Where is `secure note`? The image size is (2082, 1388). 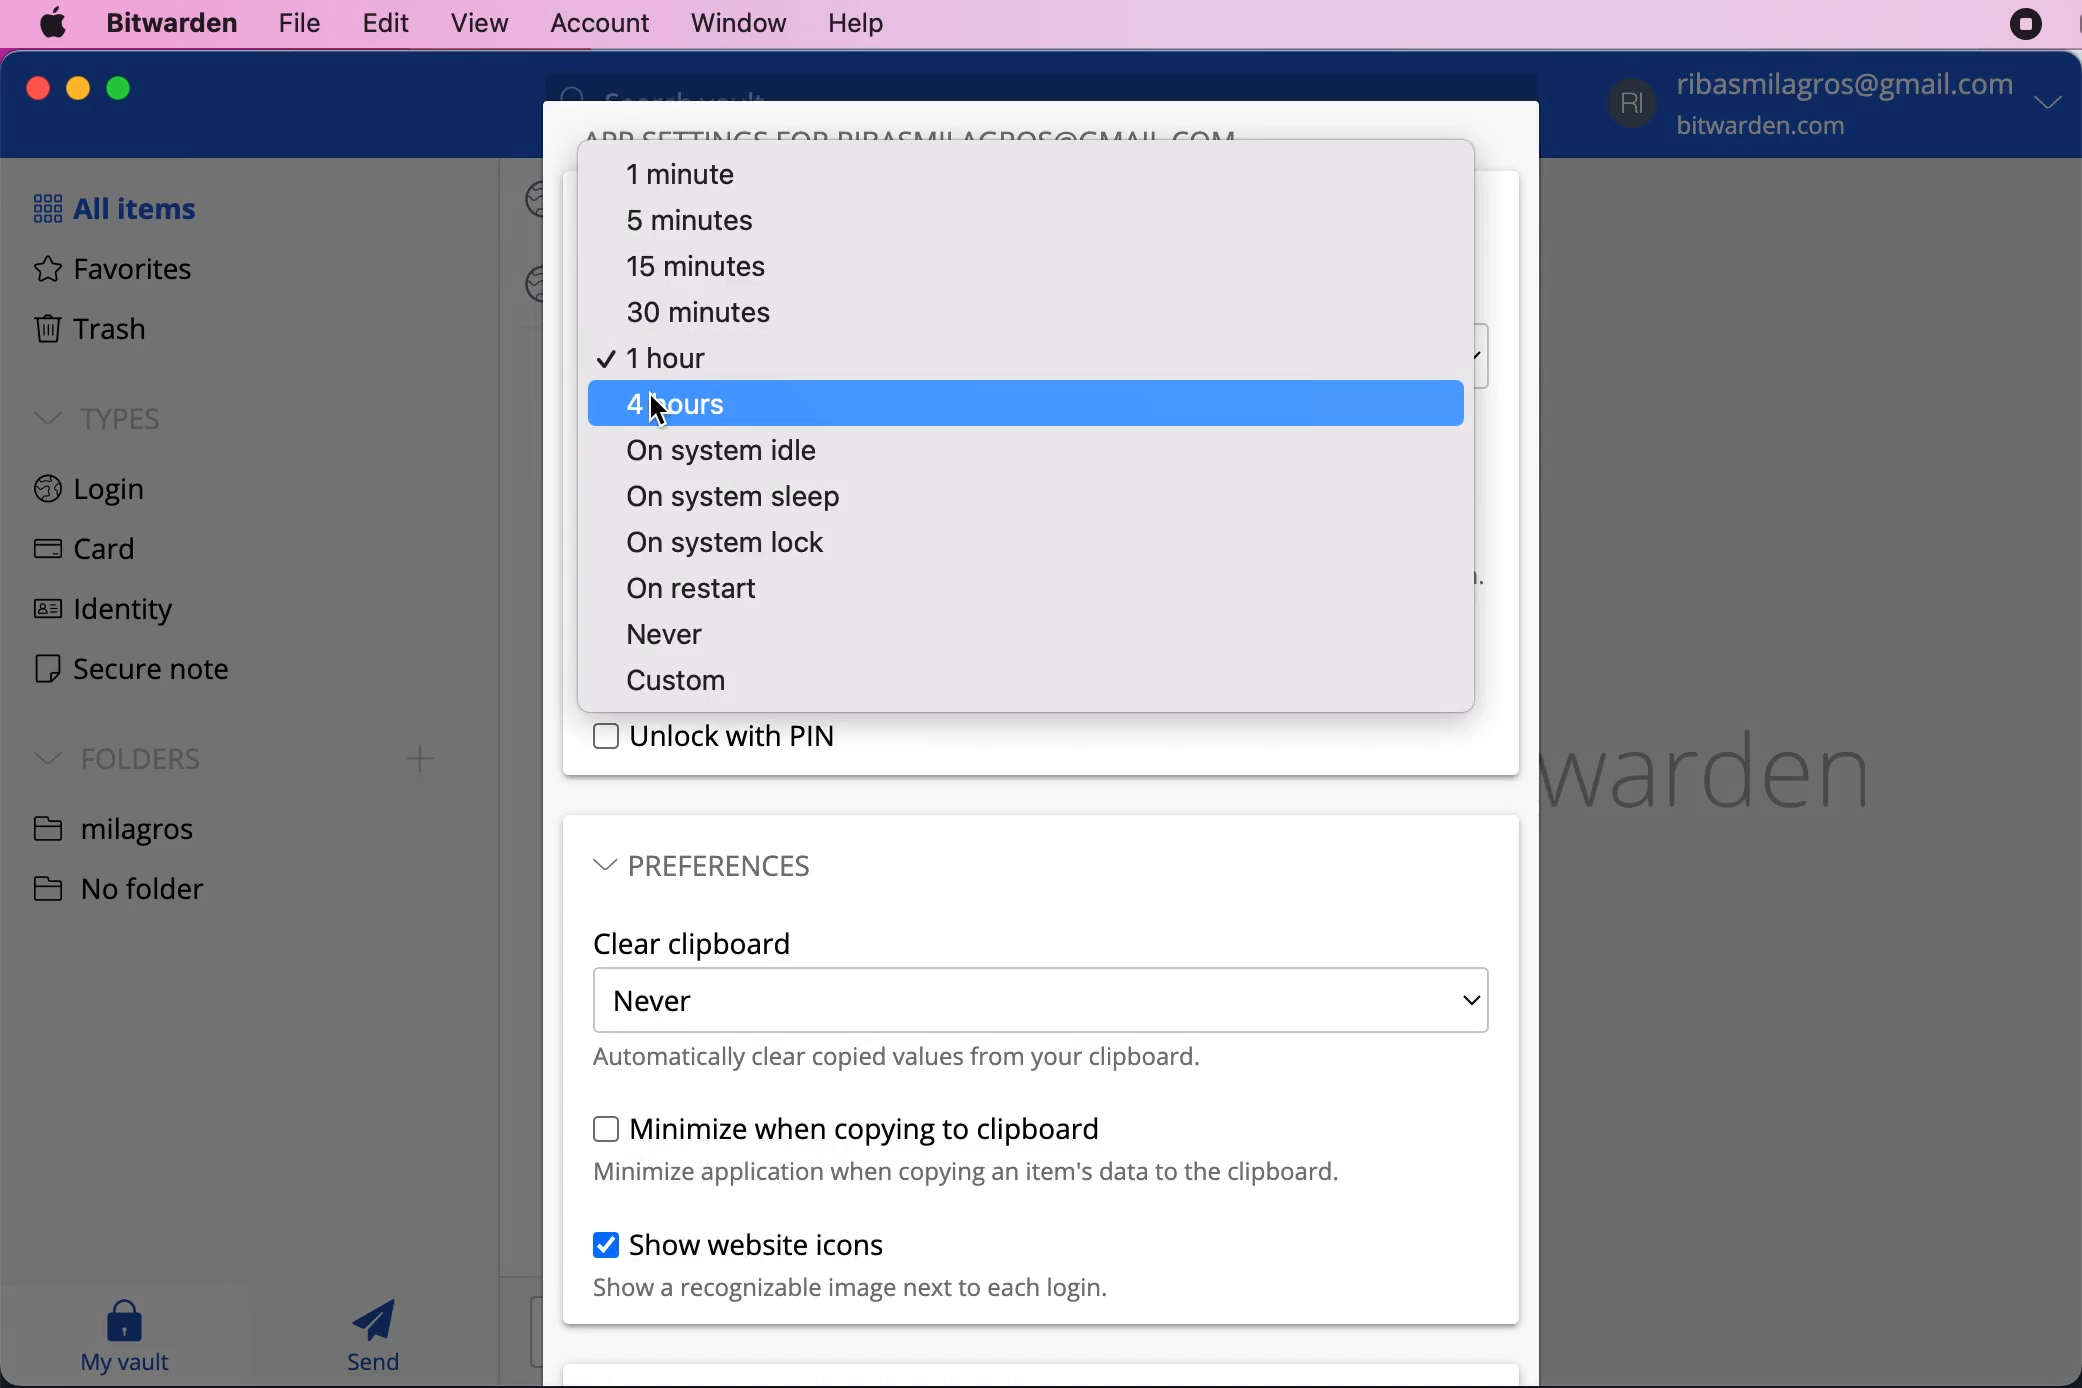
secure note is located at coordinates (131, 672).